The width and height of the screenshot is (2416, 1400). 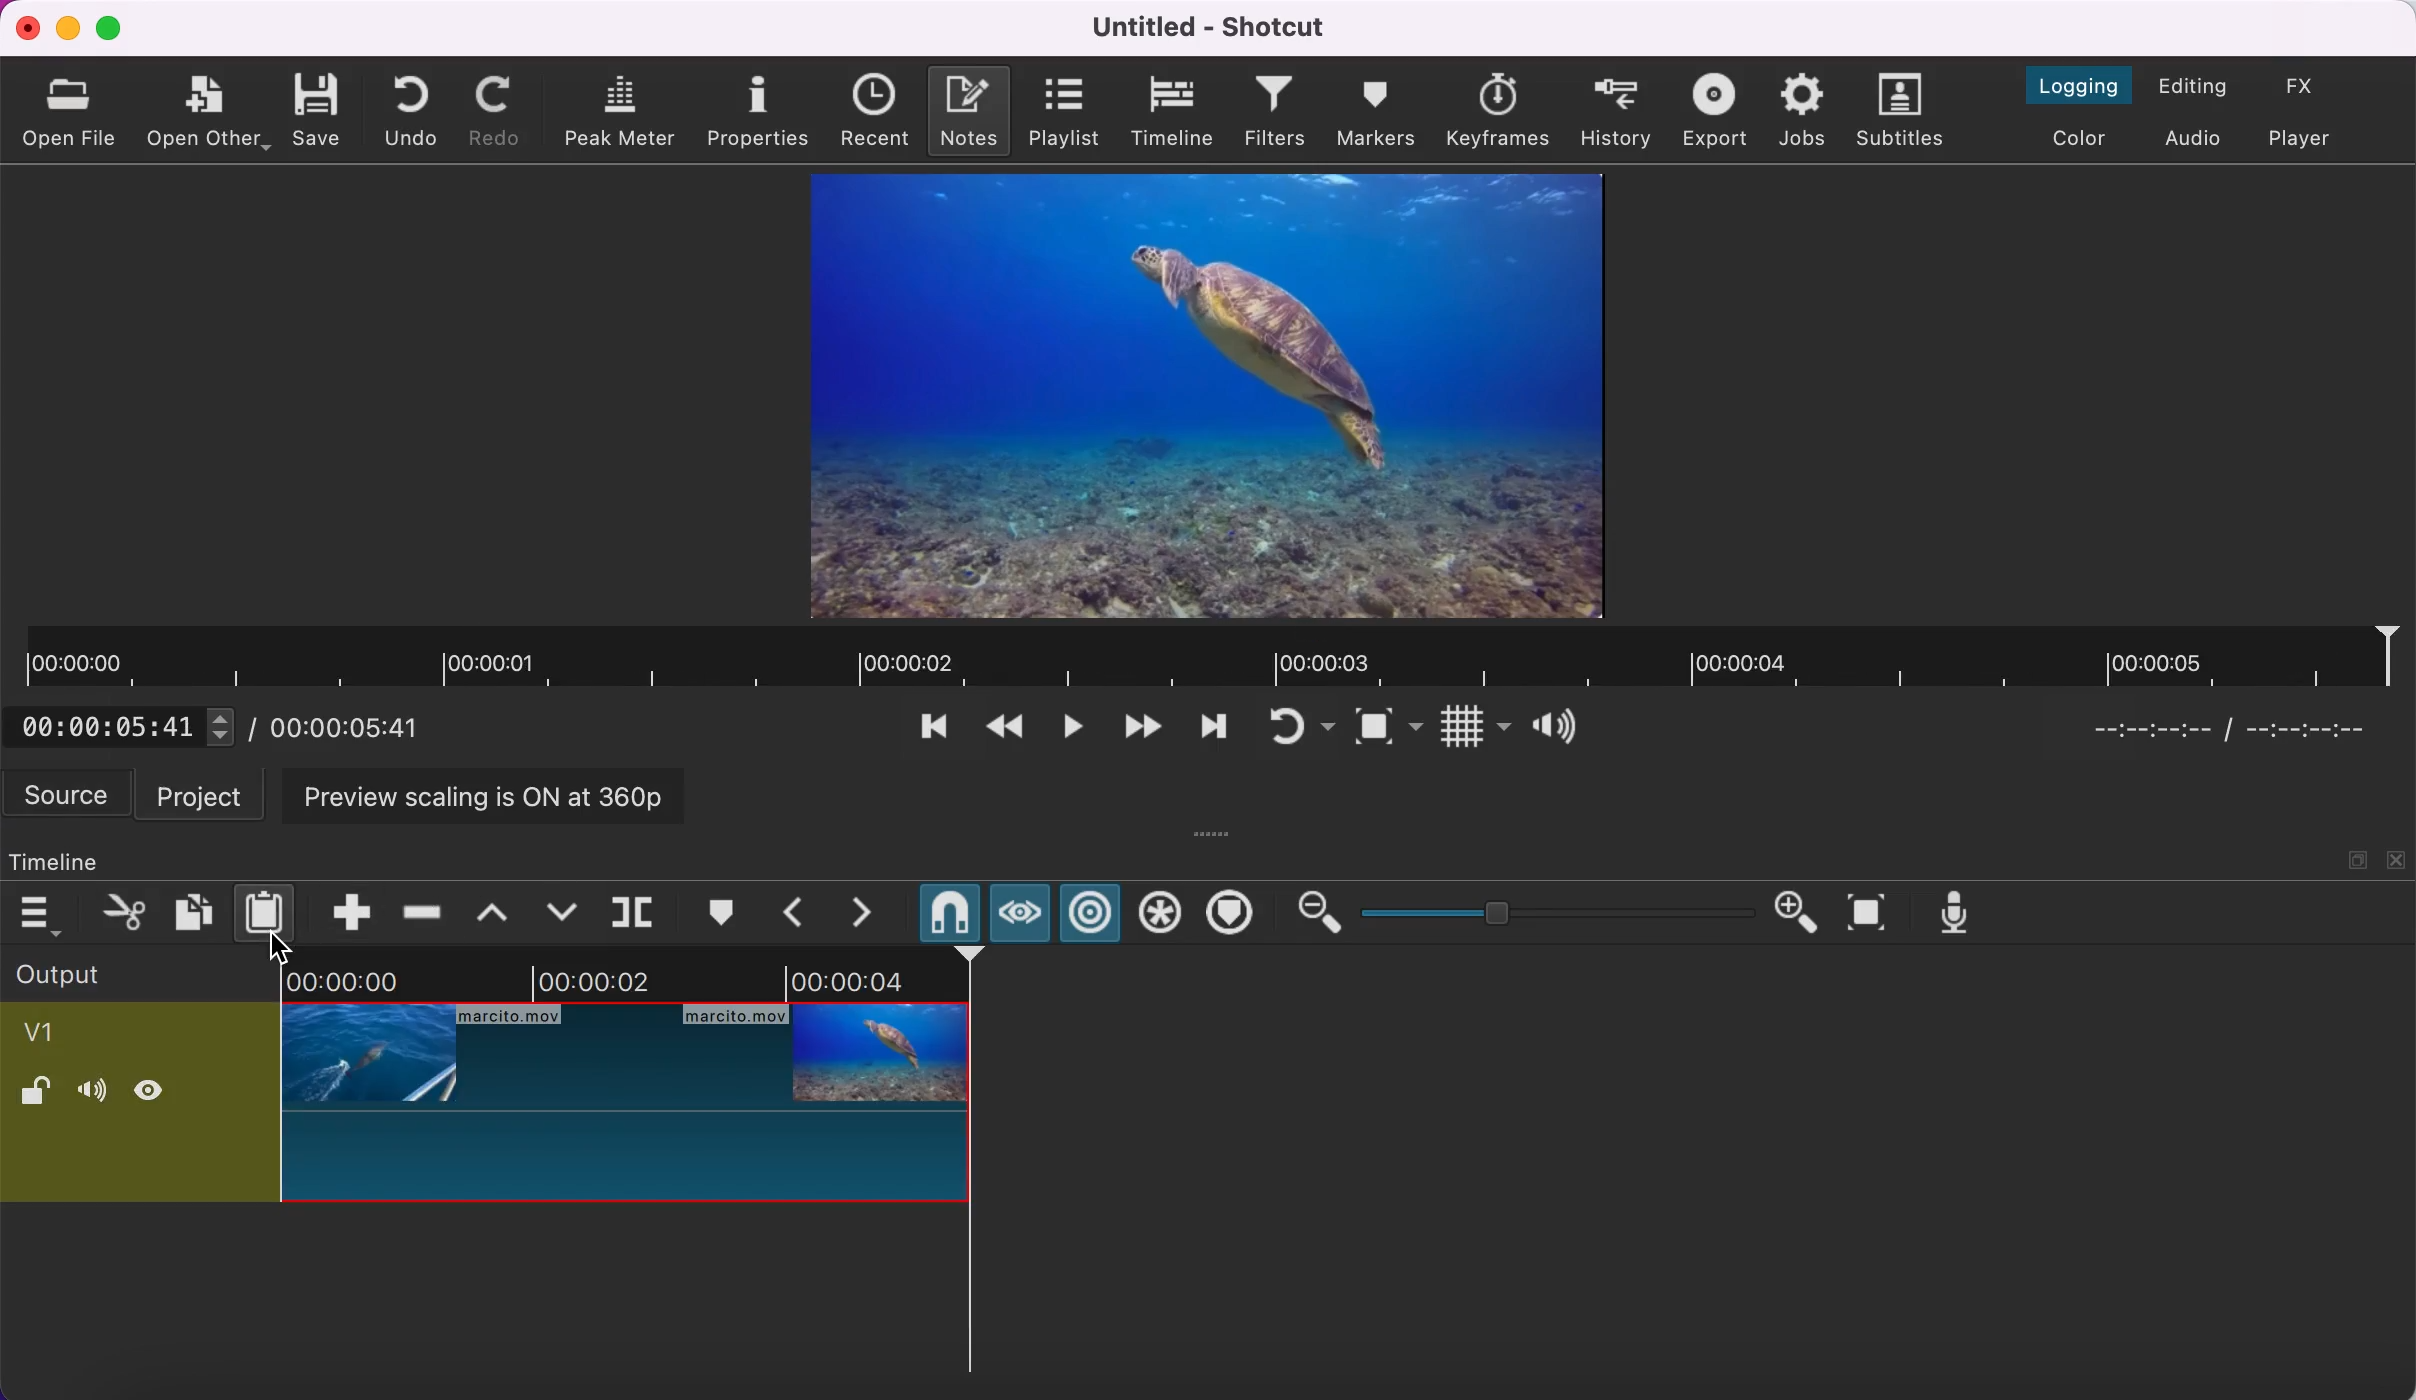 I want to click on redo, so click(x=500, y=110).